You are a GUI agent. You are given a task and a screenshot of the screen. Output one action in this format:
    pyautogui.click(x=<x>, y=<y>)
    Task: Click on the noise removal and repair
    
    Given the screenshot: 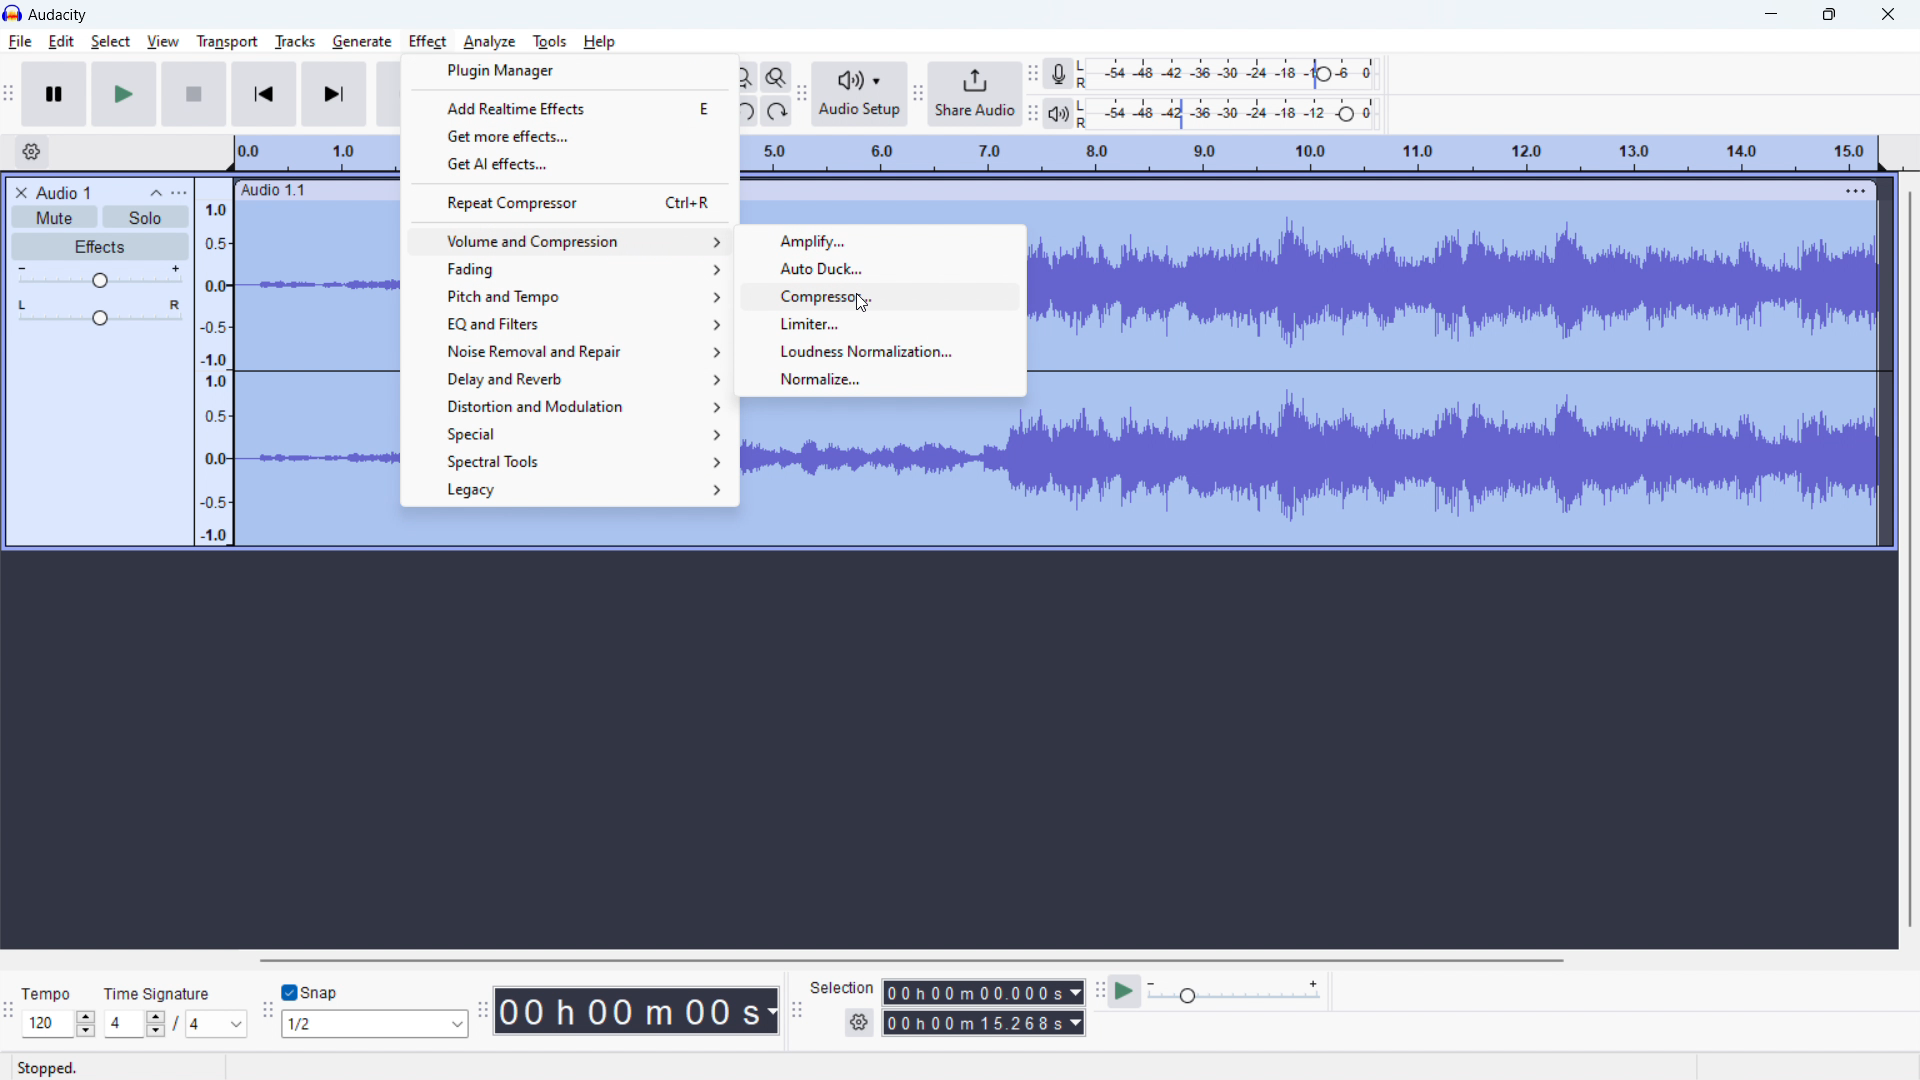 What is the action you would take?
    pyautogui.click(x=565, y=350)
    